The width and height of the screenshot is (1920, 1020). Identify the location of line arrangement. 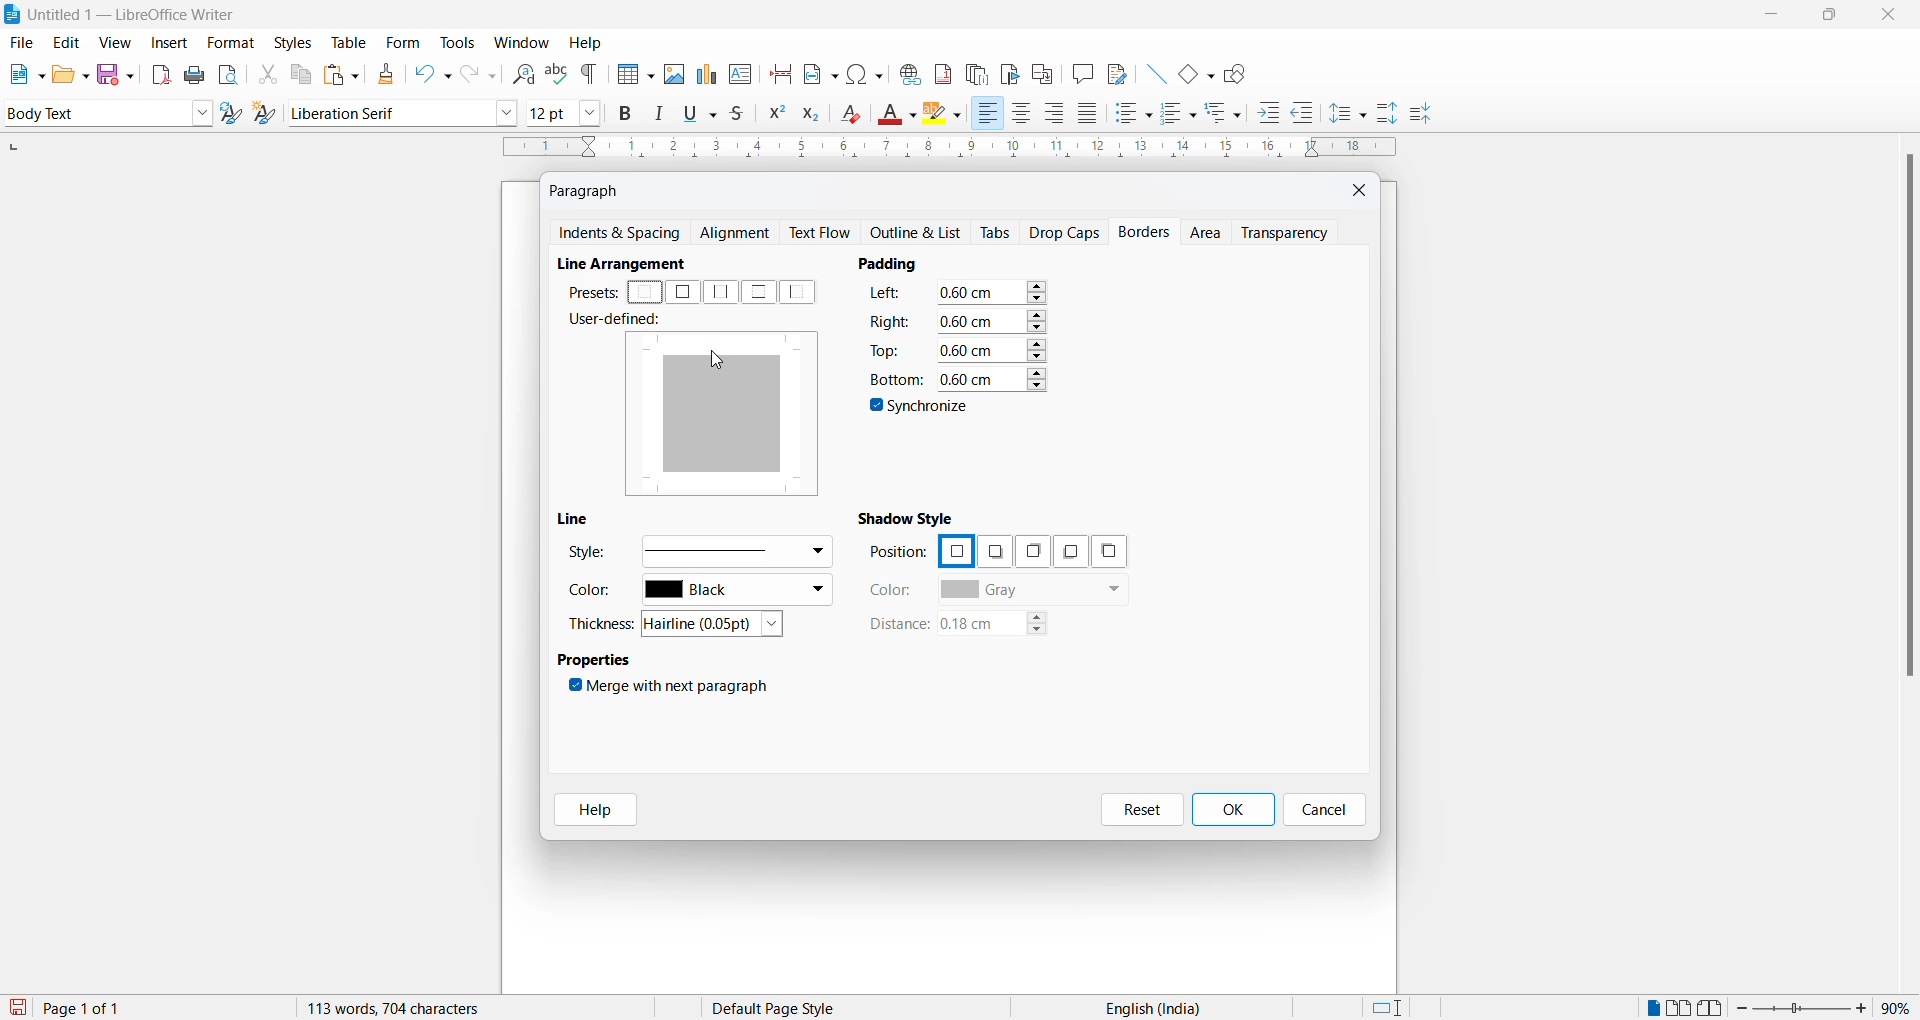
(632, 264).